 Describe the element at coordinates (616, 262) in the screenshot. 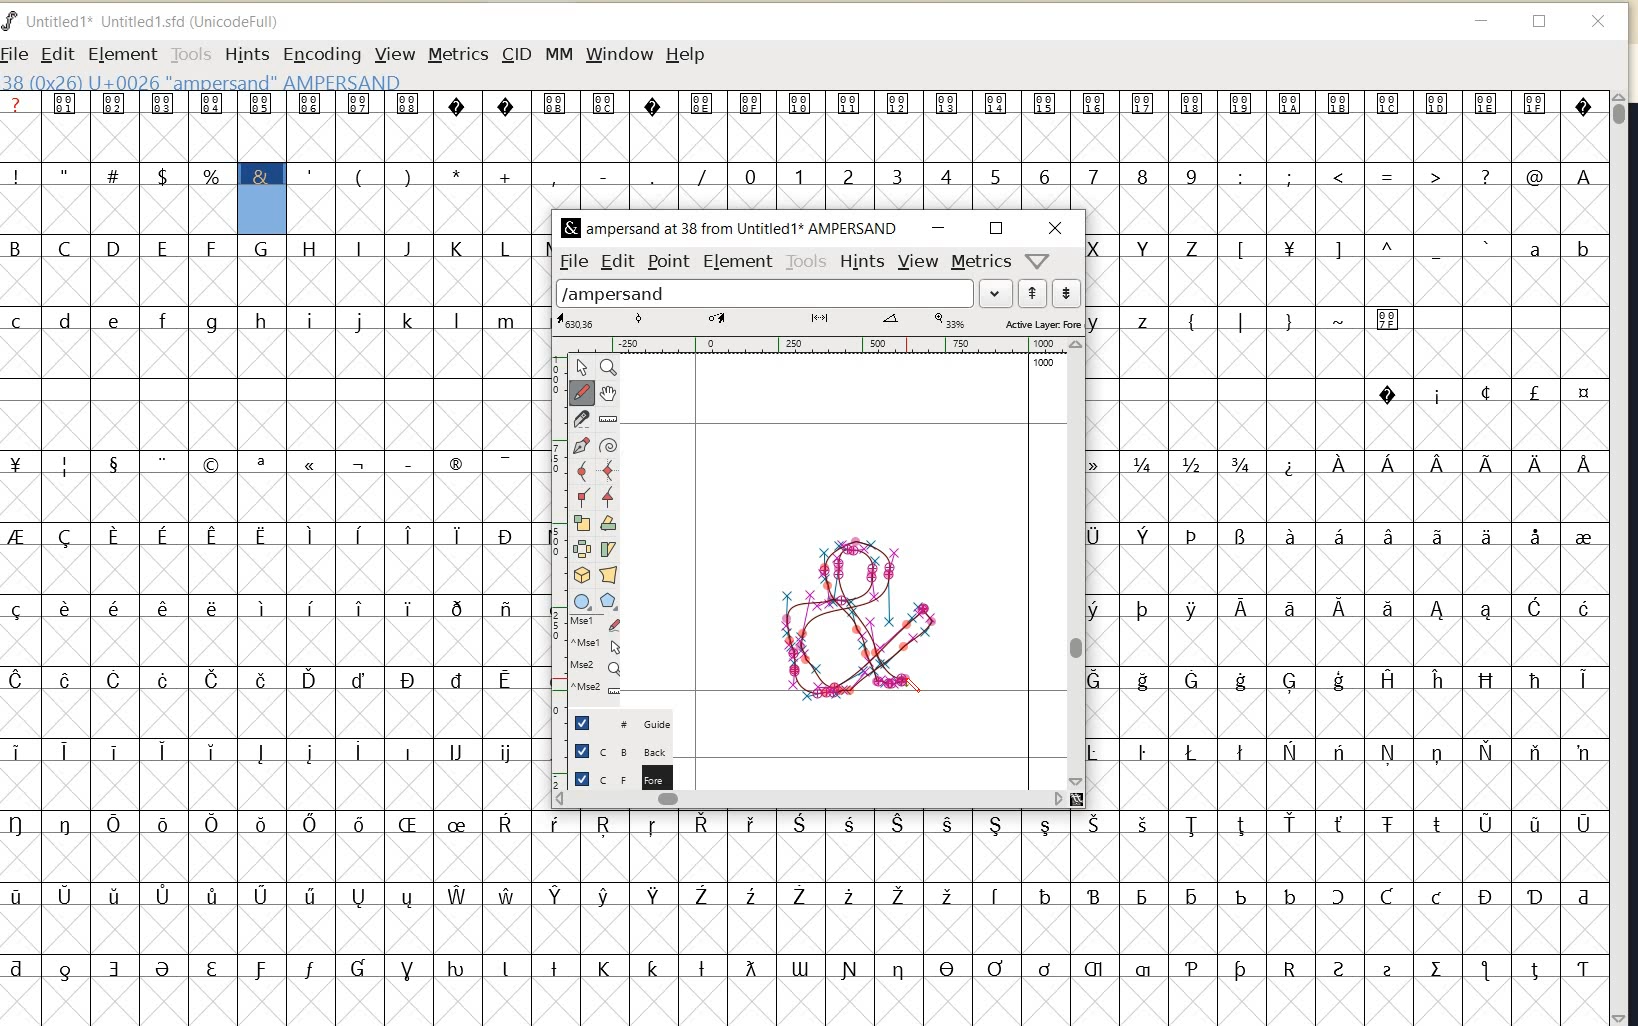

I see `EDIT` at that location.